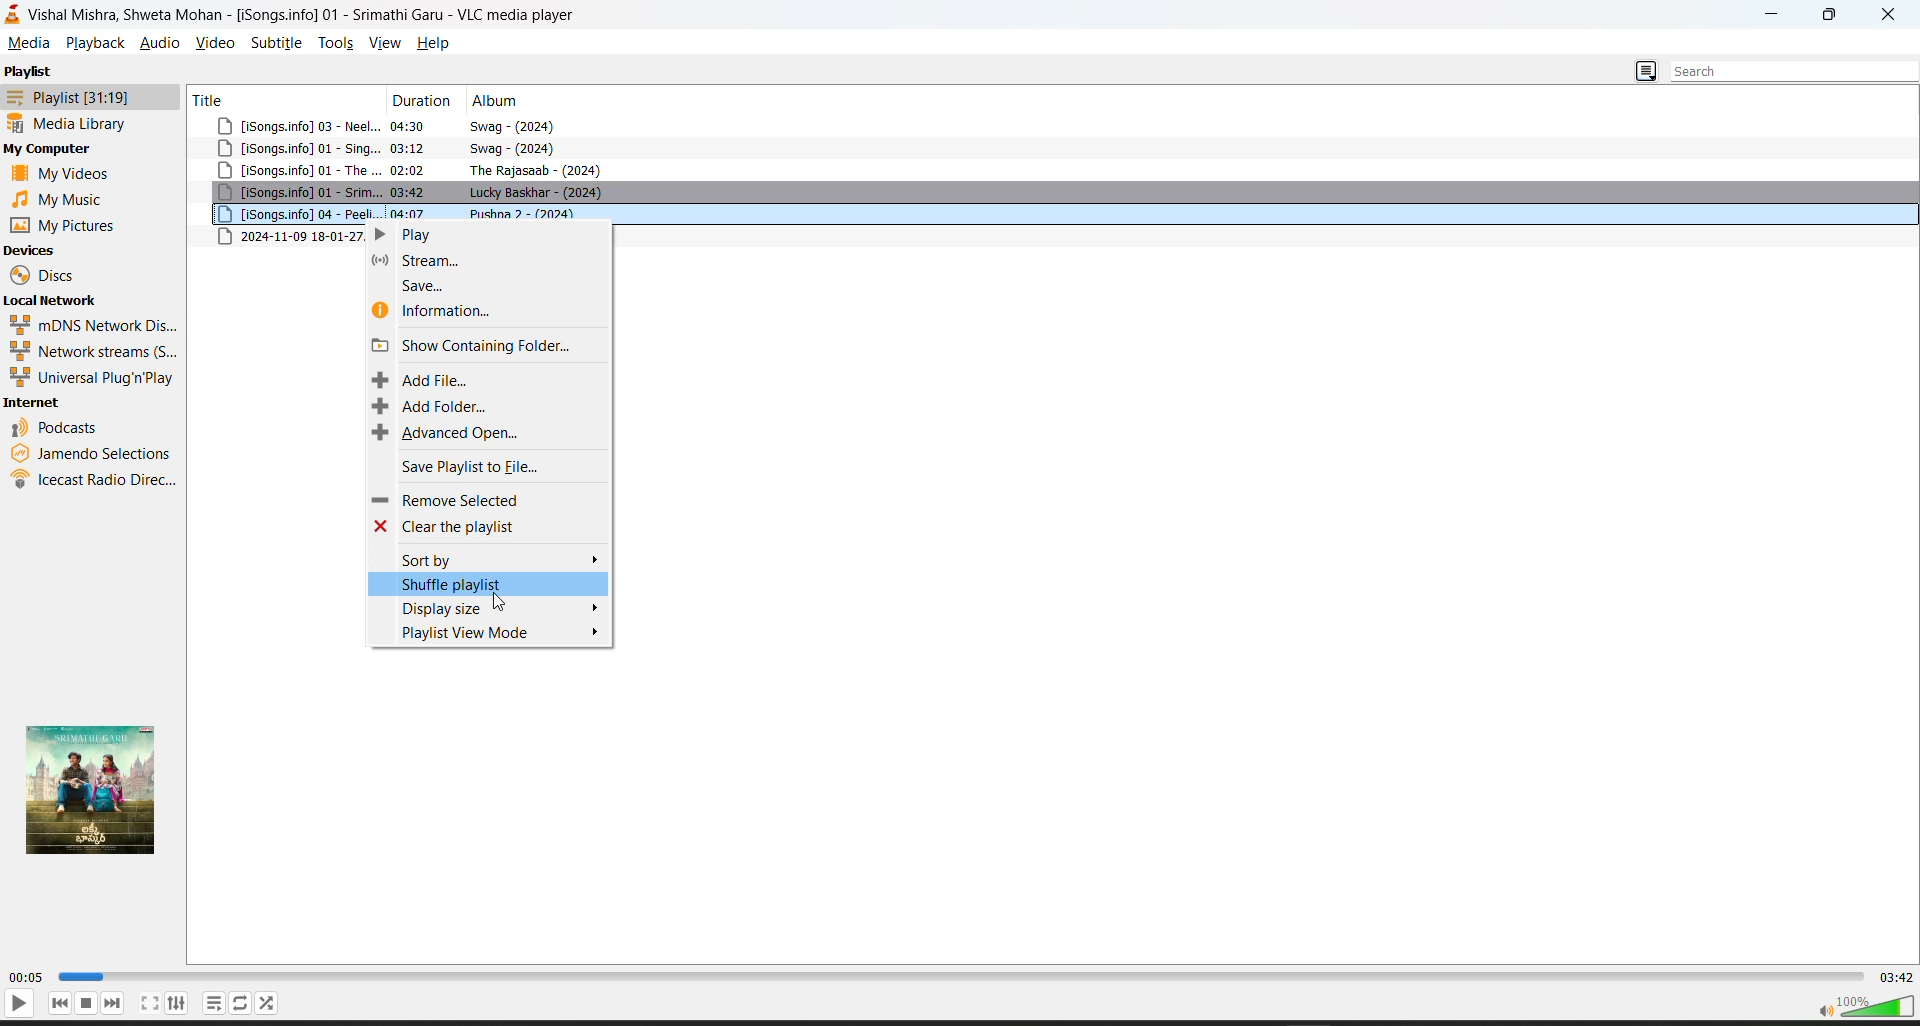  What do you see at coordinates (1772, 14) in the screenshot?
I see `Minimize` at bounding box center [1772, 14].